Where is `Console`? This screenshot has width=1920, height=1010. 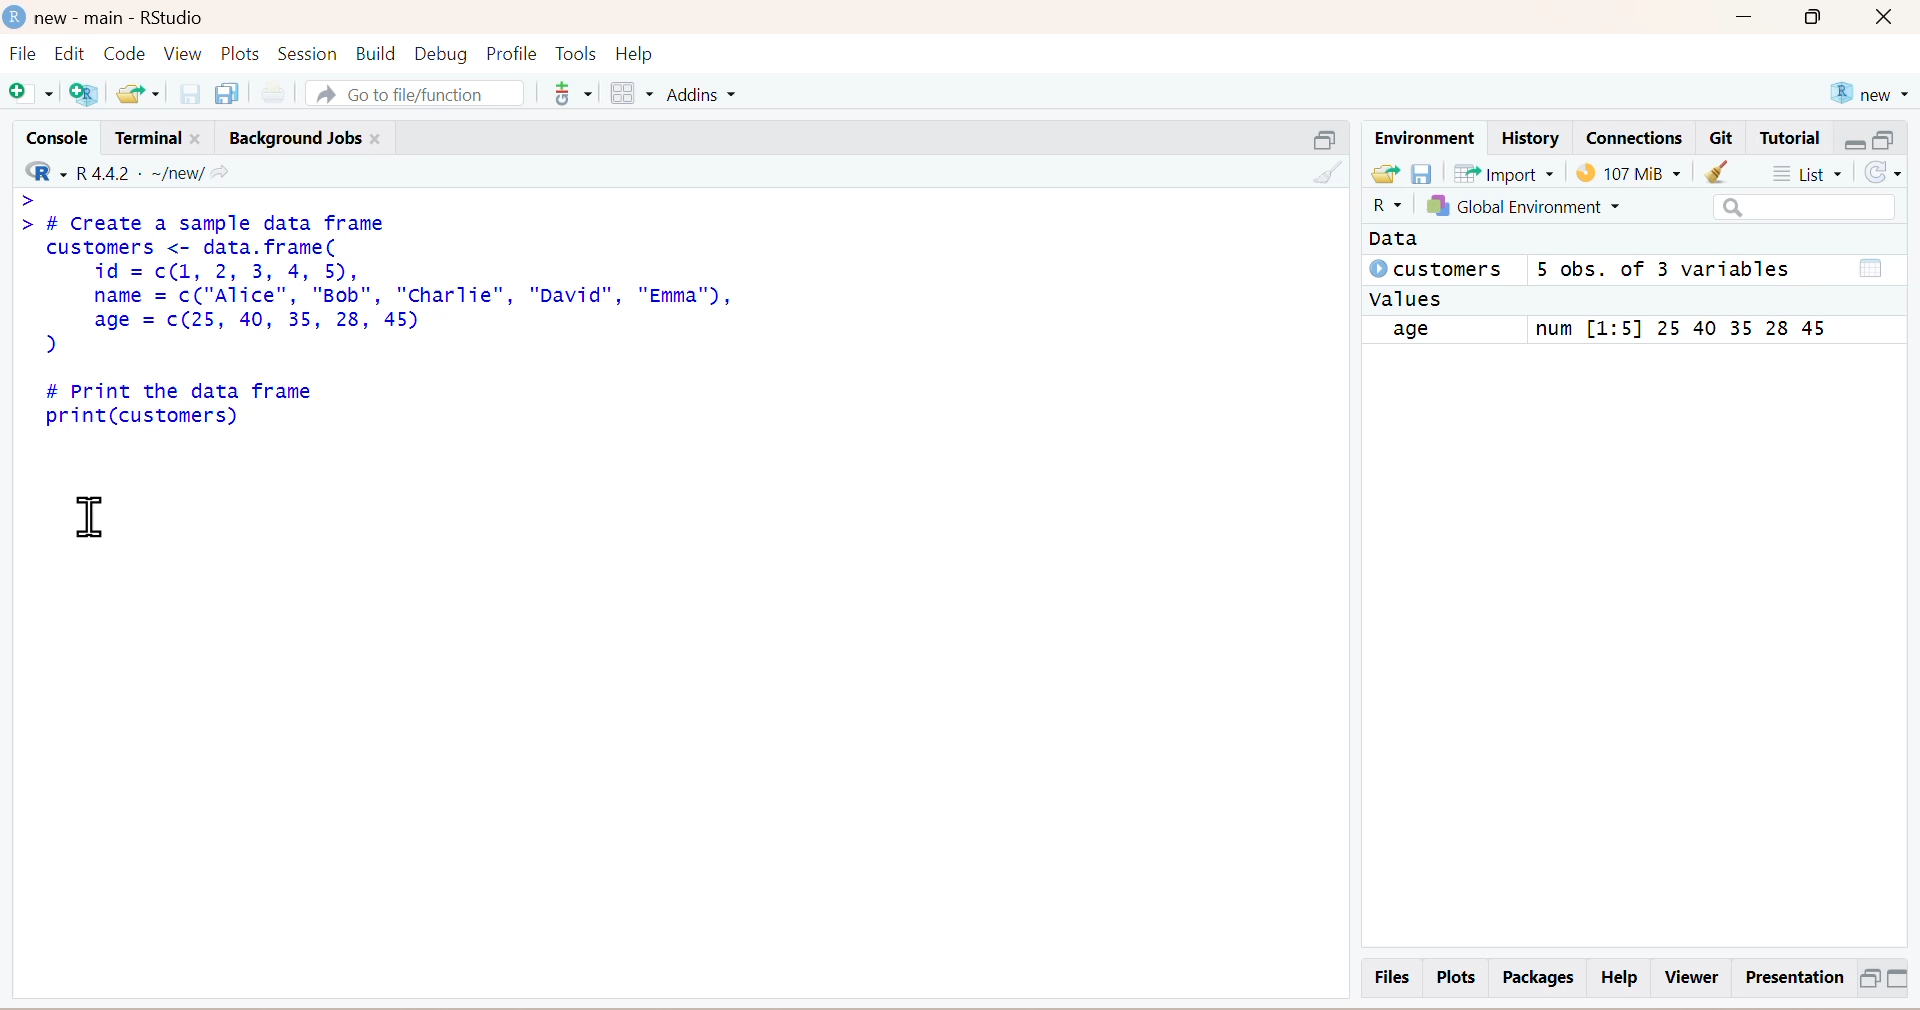 Console is located at coordinates (52, 135).